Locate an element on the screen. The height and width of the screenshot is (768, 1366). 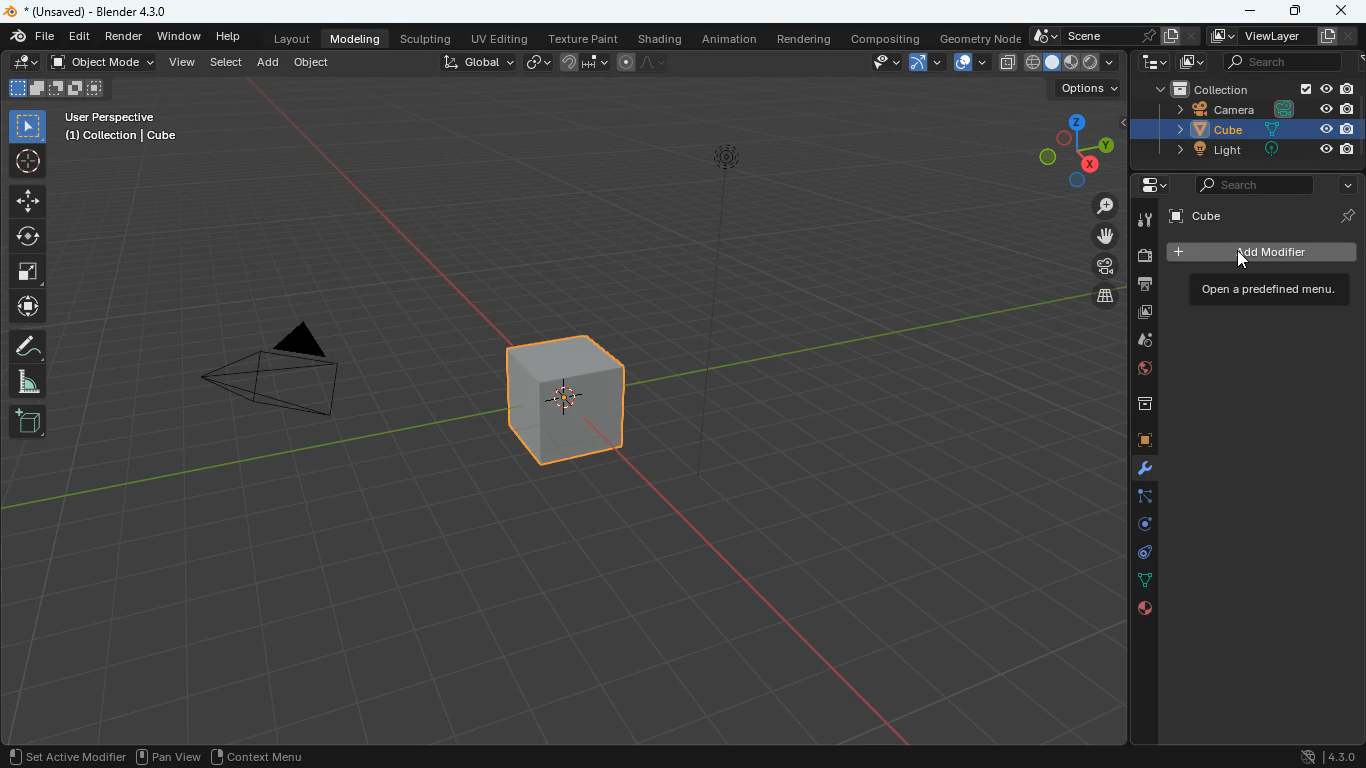
shape is located at coordinates (56, 88).